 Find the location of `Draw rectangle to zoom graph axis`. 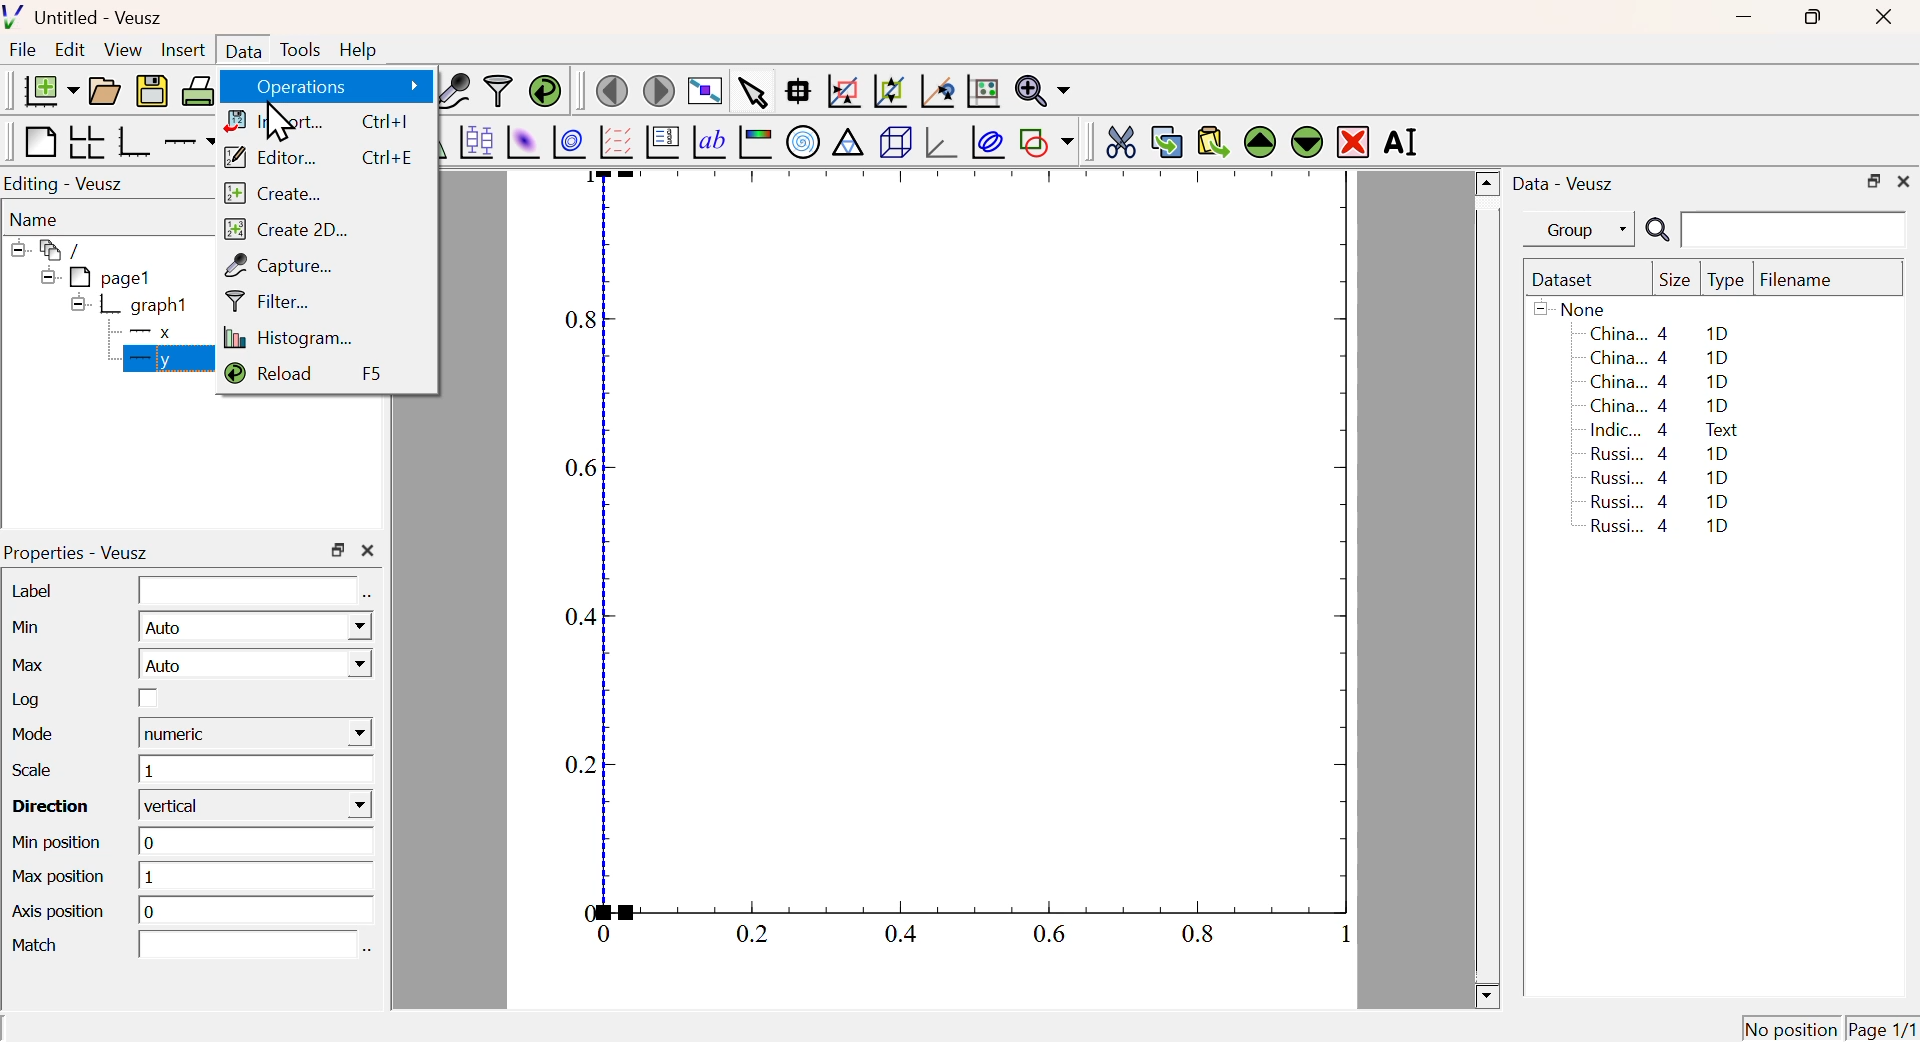

Draw rectangle to zoom graph axis is located at coordinates (842, 91).